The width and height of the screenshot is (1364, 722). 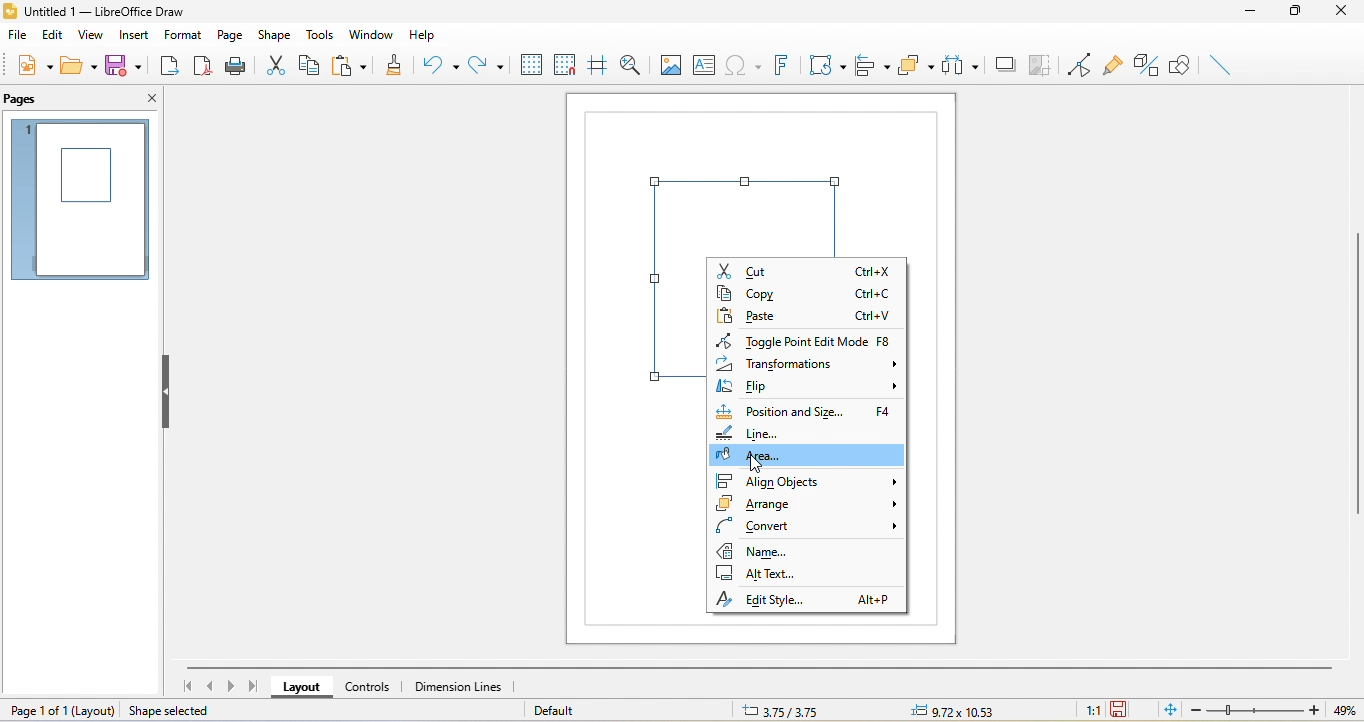 I want to click on next page, so click(x=231, y=688).